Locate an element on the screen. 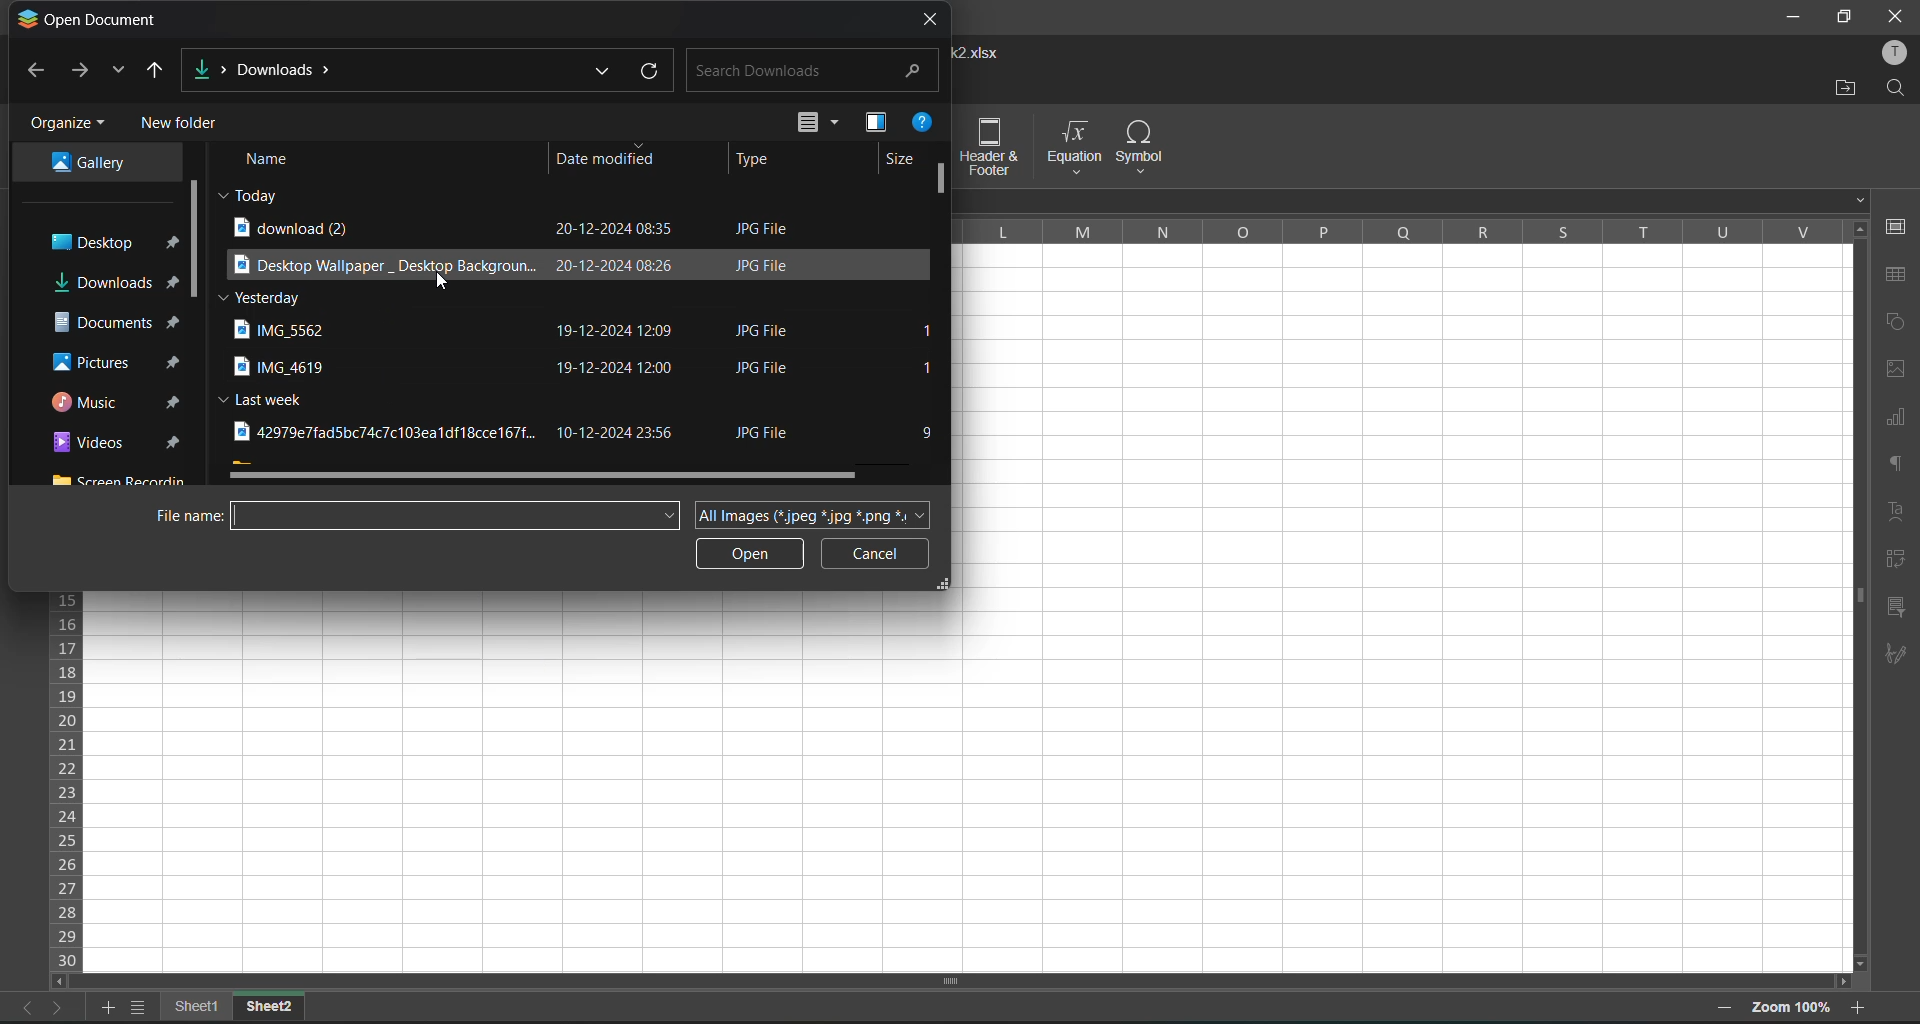 Image resolution: width=1920 pixels, height=1024 pixels. 42979e7fad5bc74c7c103ealdf18cce167f.. 10-12-2024 23:56 JPG File is located at coordinates (524, 431).